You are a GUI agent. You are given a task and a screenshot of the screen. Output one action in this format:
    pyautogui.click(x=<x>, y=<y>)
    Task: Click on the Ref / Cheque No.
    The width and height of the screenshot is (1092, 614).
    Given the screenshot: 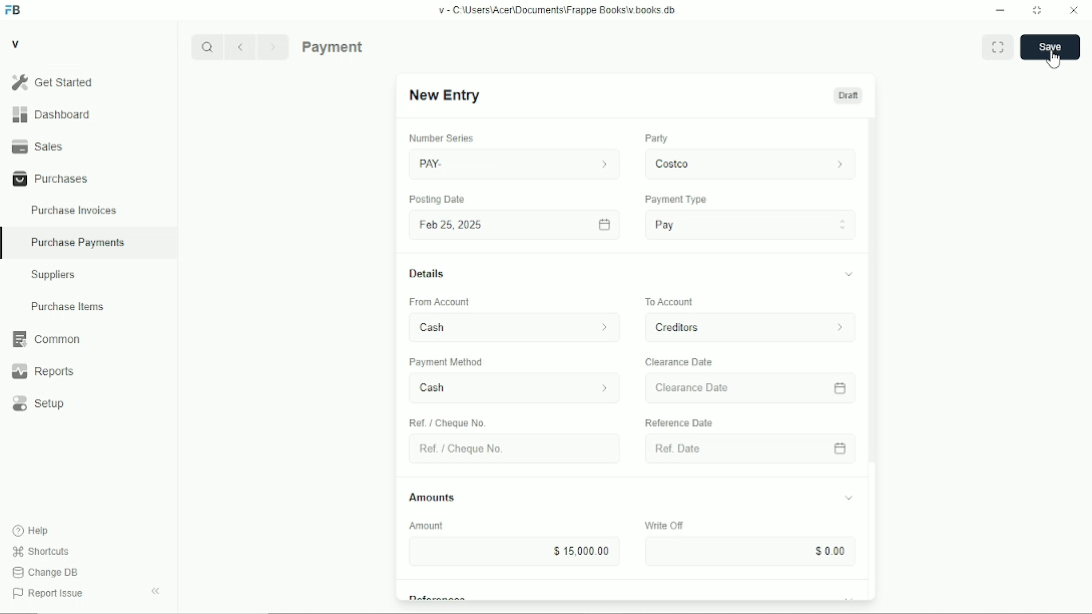 What is the action you would take?
    pyautogui.click(x=450, y=422)
    